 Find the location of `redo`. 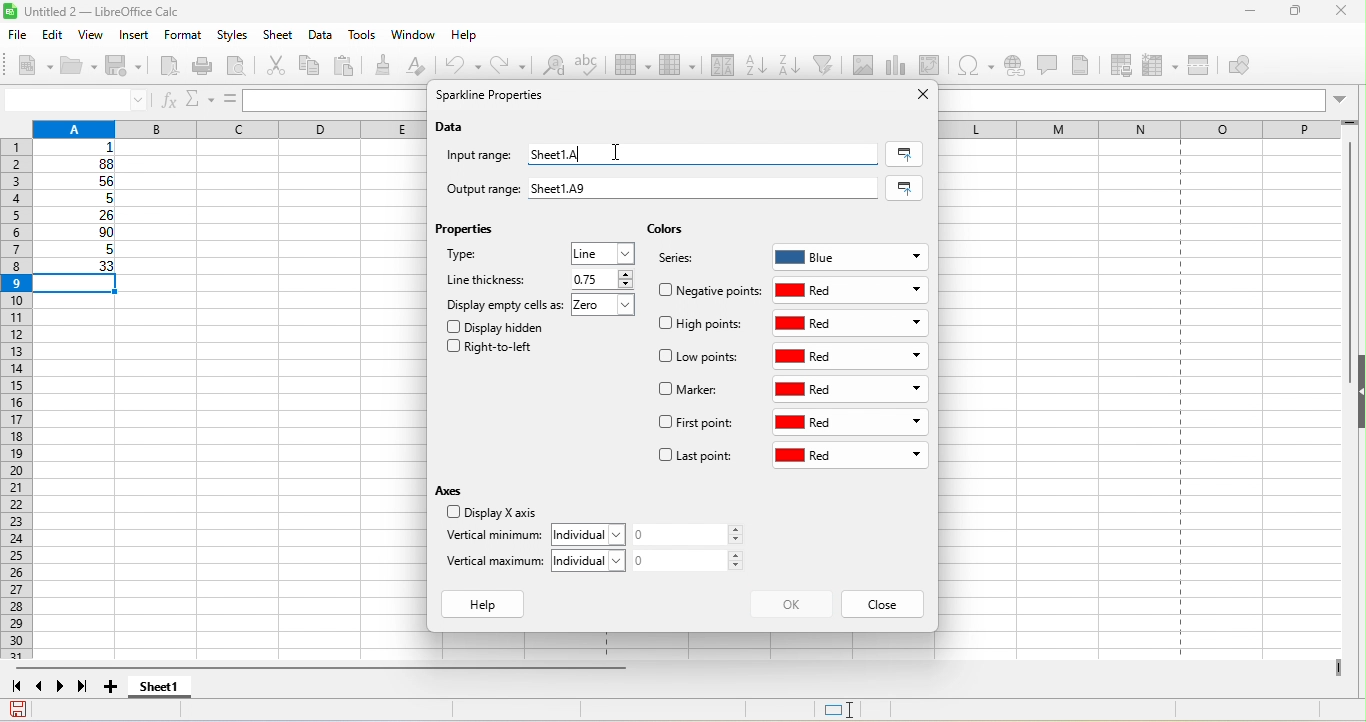

redo is located at coordinates (511, 64).